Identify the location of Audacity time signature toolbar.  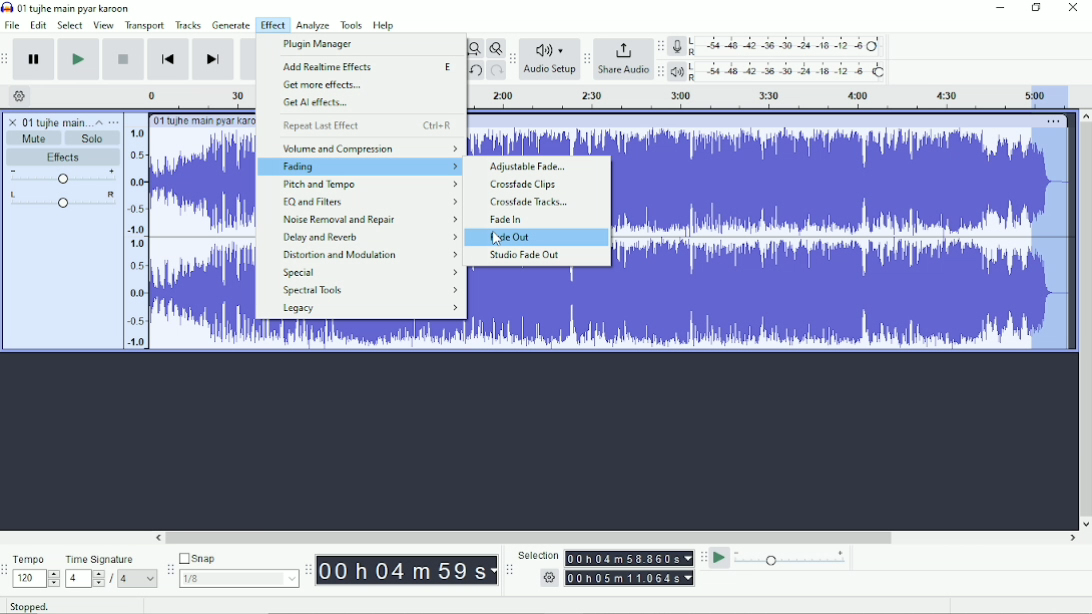
(5, 571).